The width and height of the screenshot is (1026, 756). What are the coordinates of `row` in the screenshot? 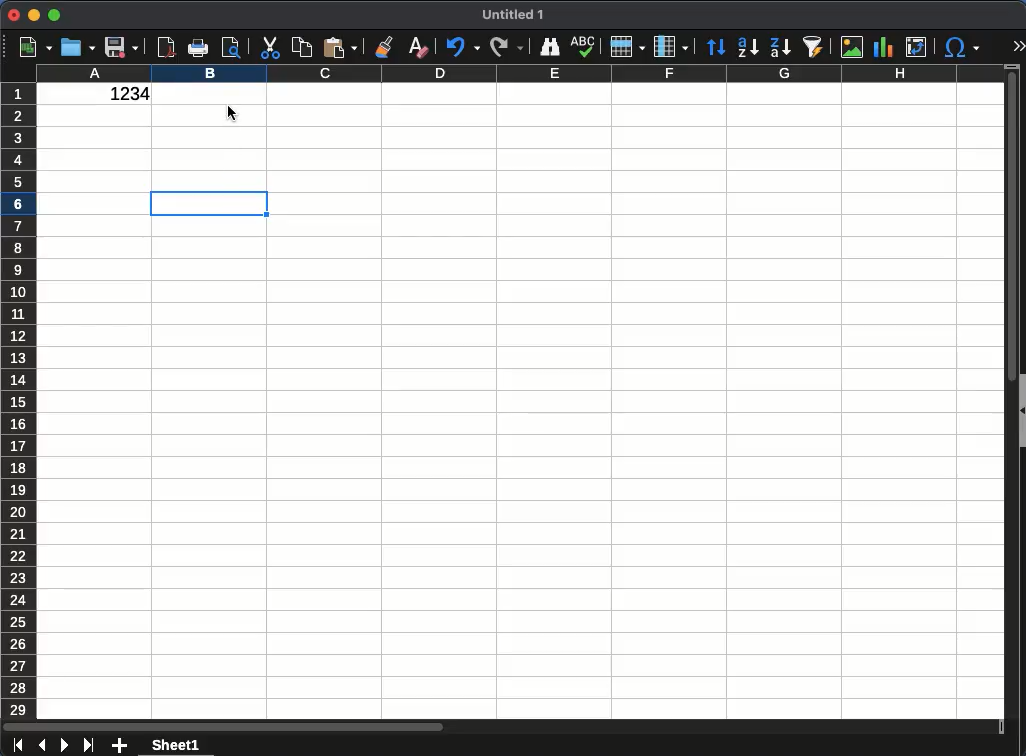 It's located at (625, 47).